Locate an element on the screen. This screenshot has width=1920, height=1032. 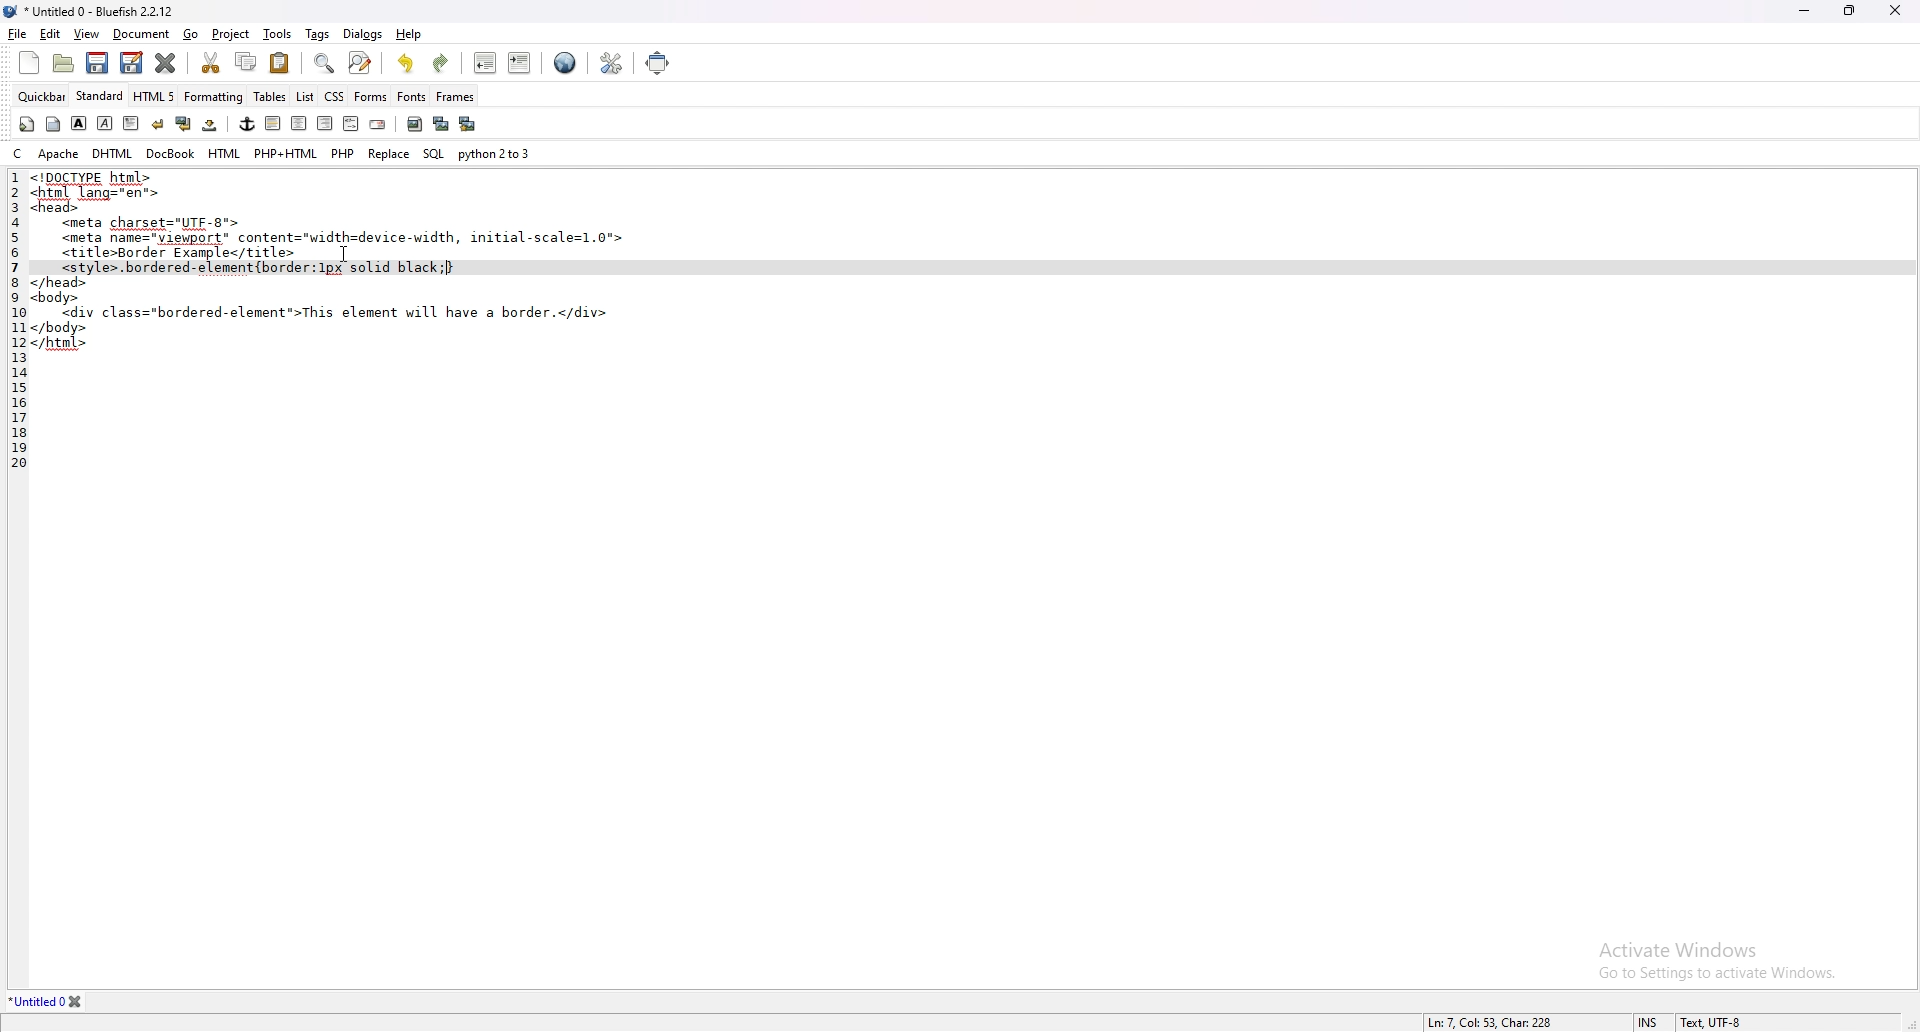
html comment is located at coordinates (350, 124).